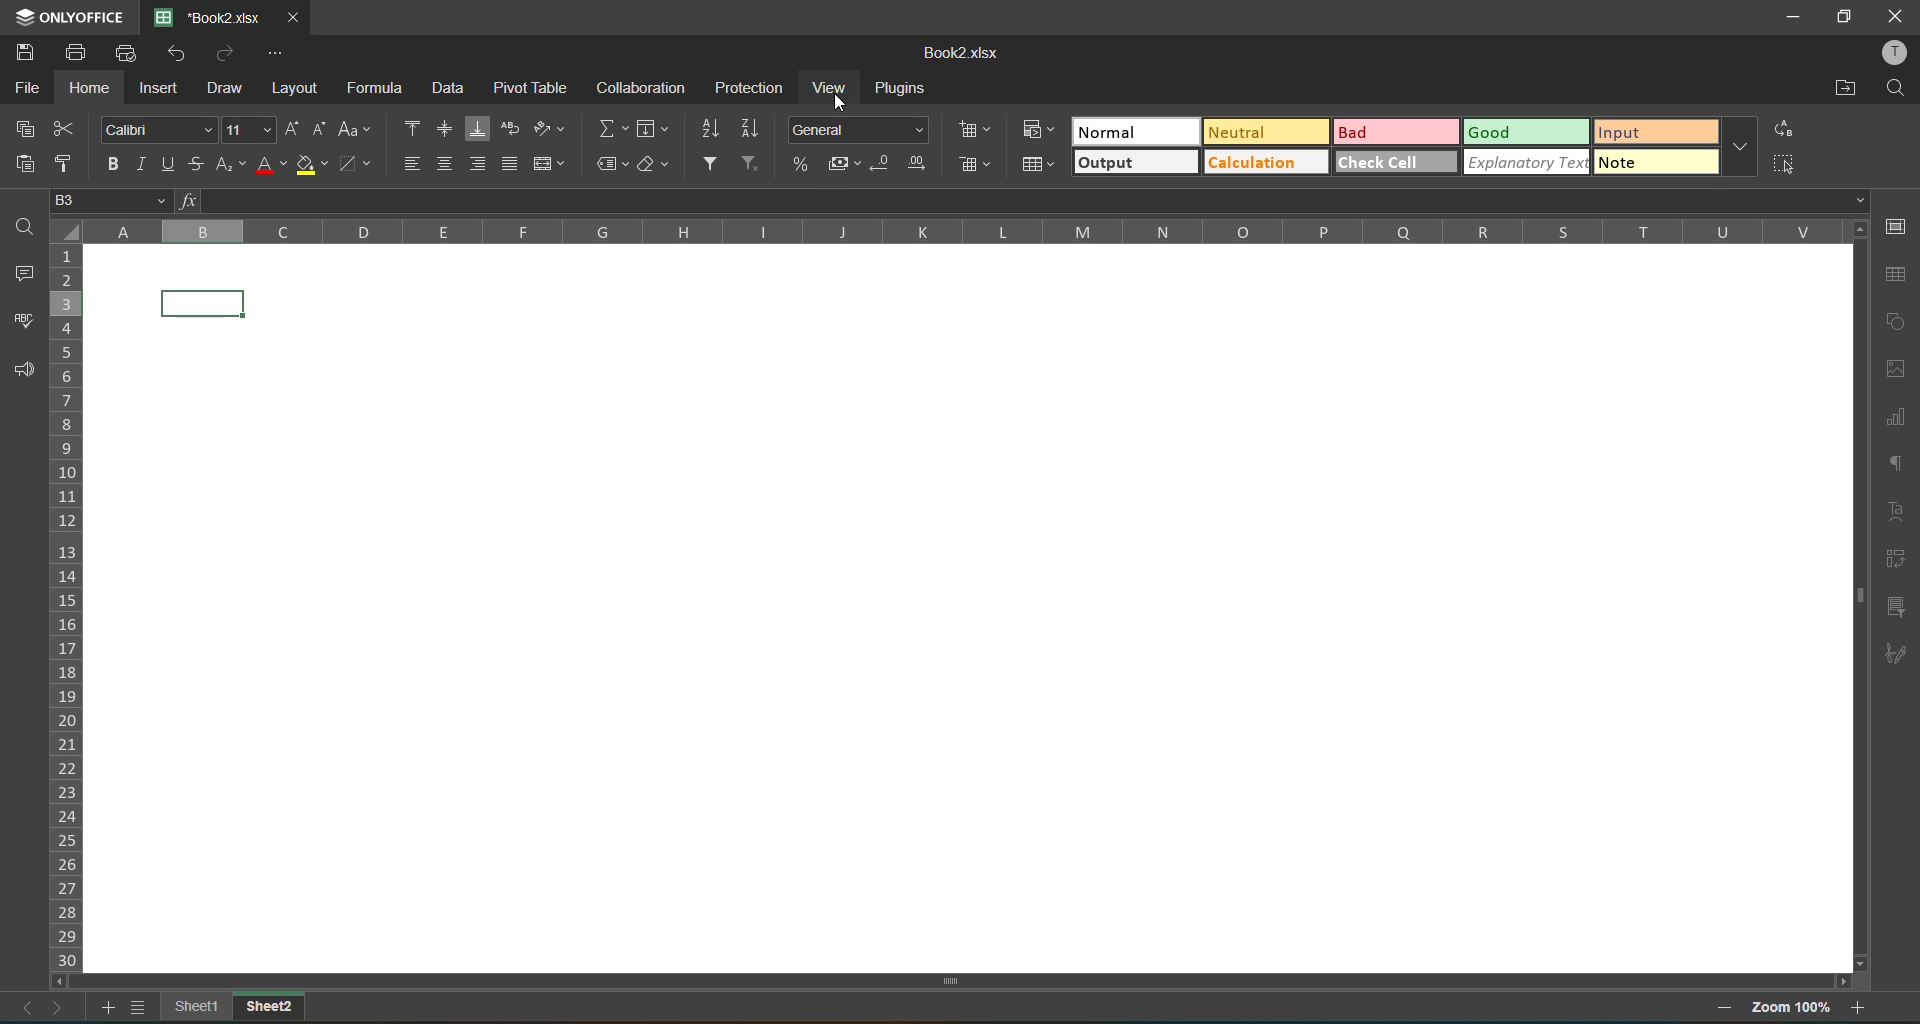  Describe the element at coordinates (962, 231) in the screenshot. I see `column names in alphabets` at that location.